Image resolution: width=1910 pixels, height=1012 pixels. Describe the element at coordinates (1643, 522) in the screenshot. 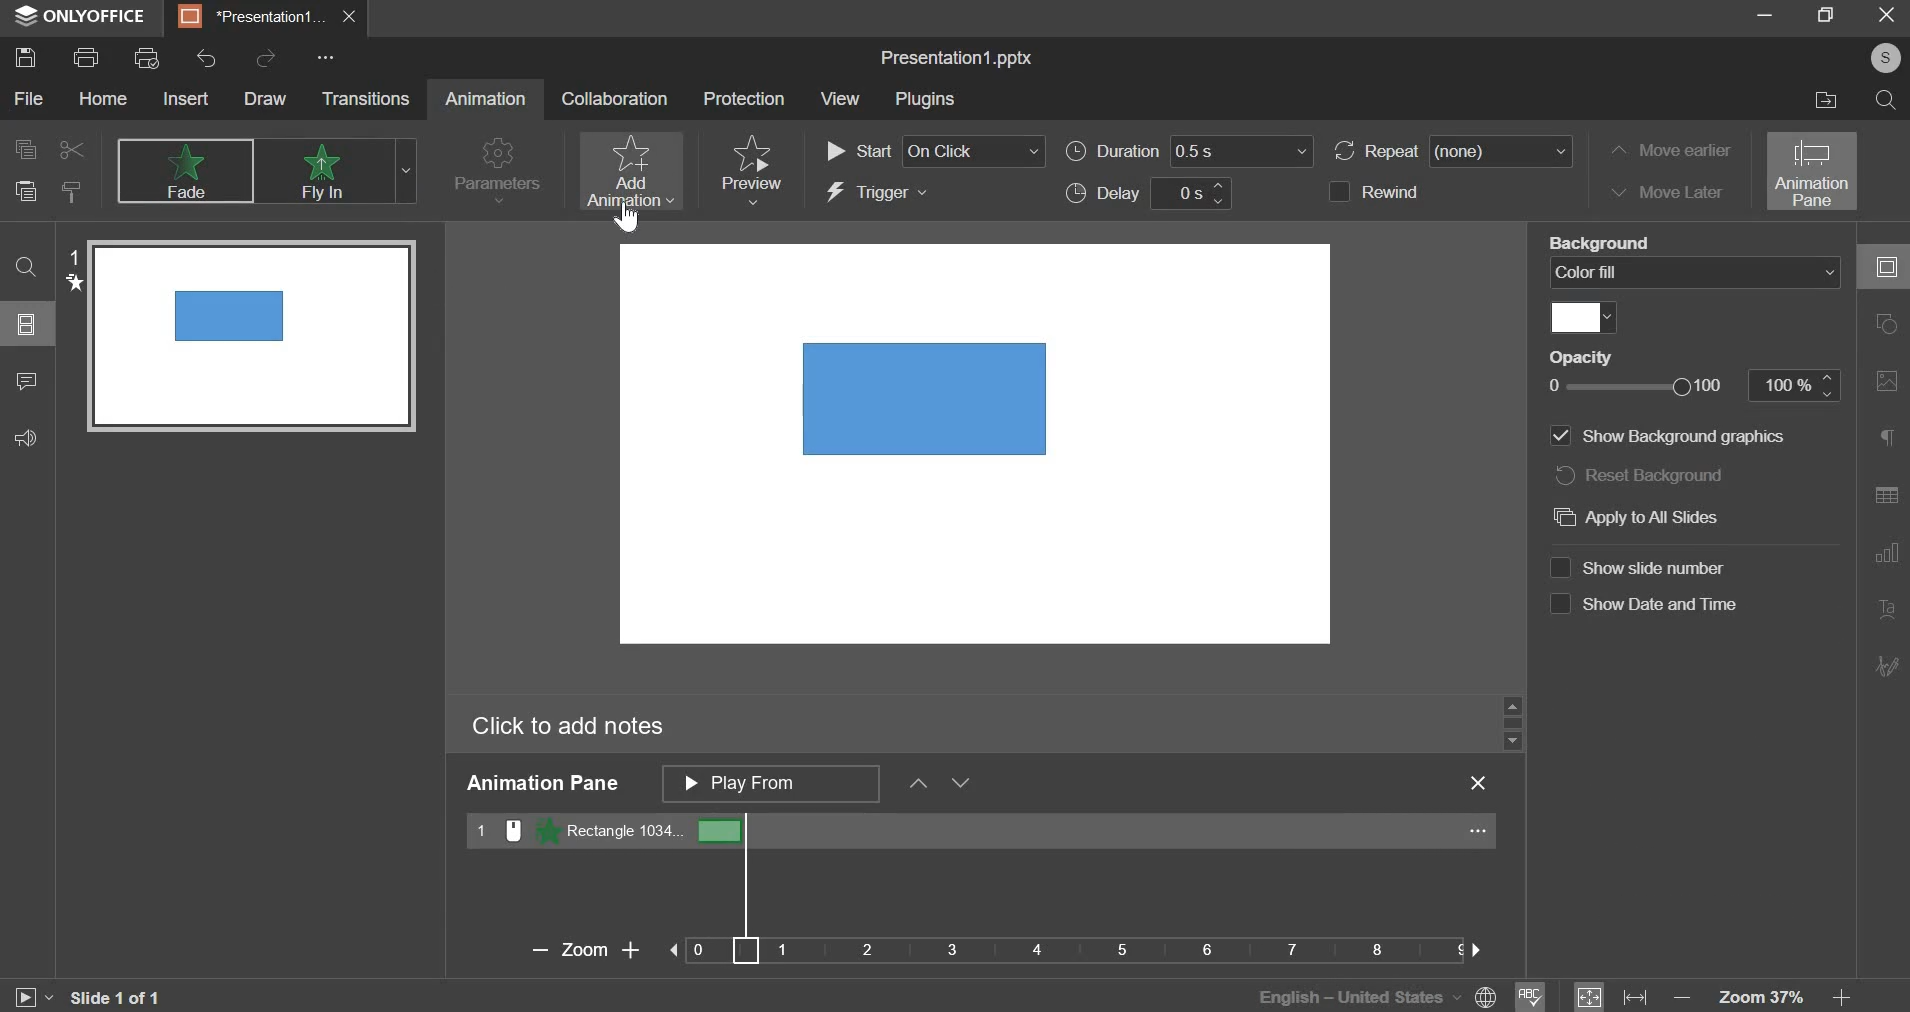

I see `Apply to All Slides` at that location.